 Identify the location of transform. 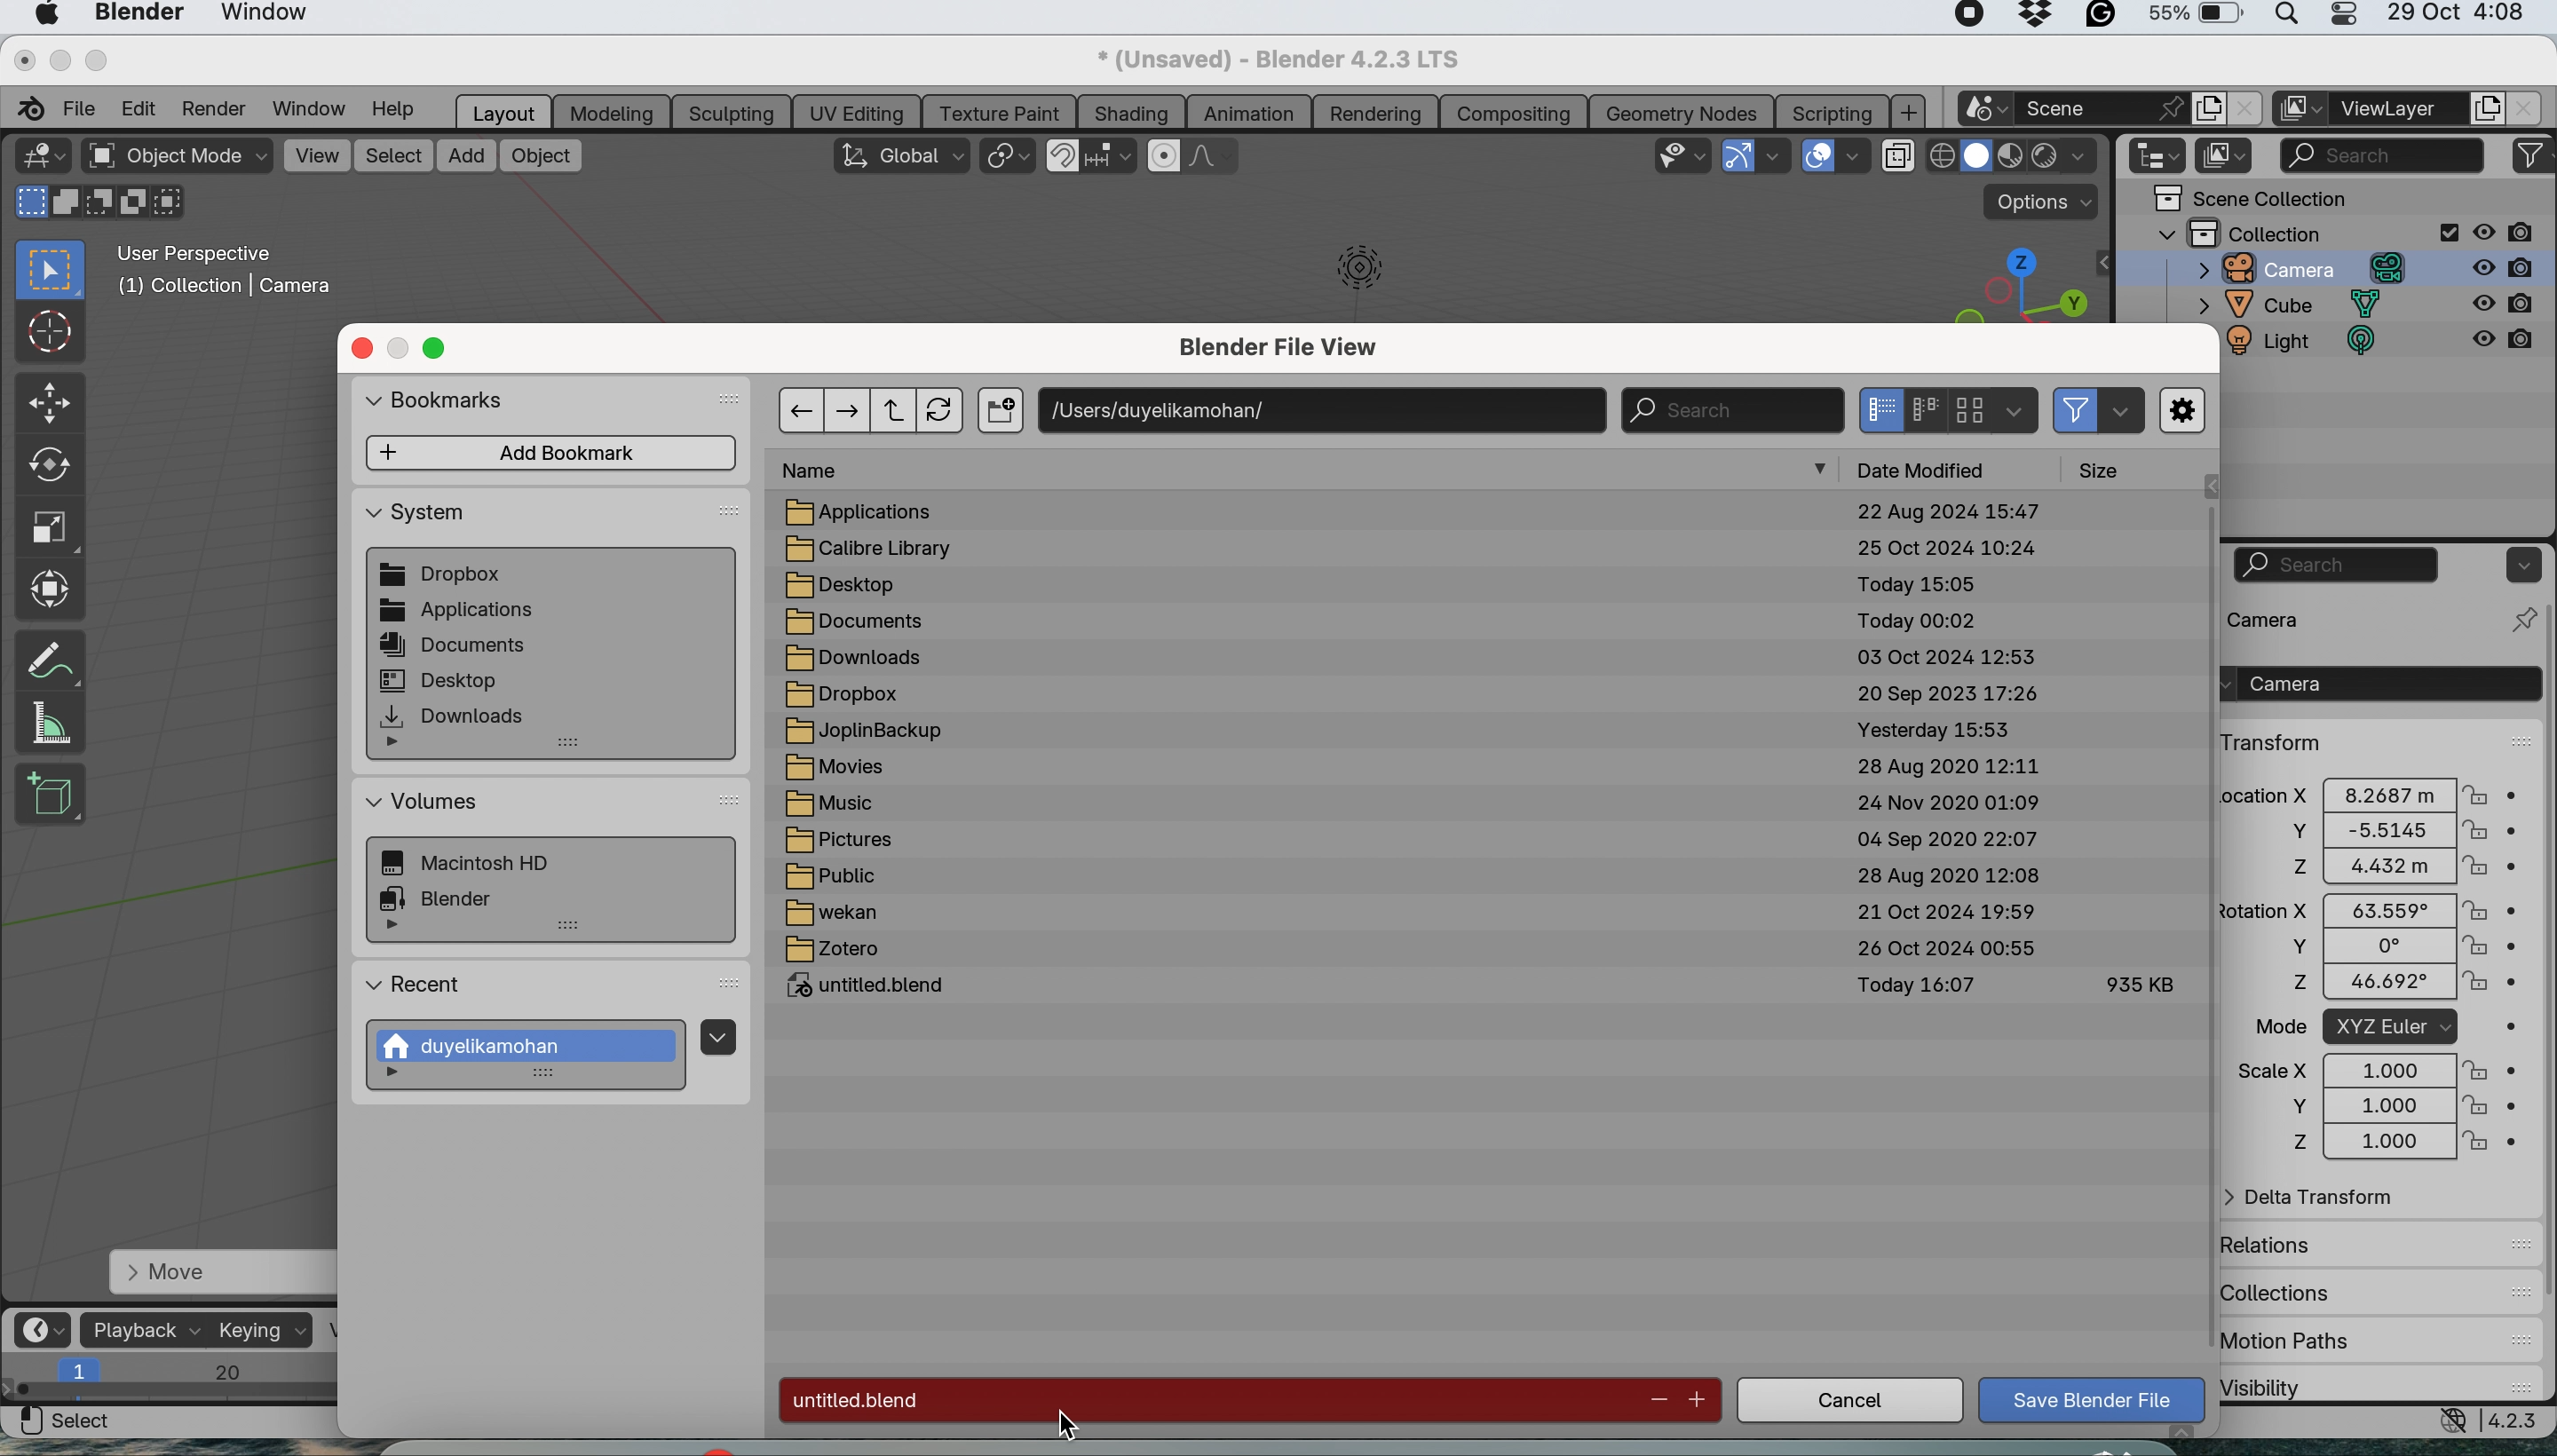
(2274, 742).